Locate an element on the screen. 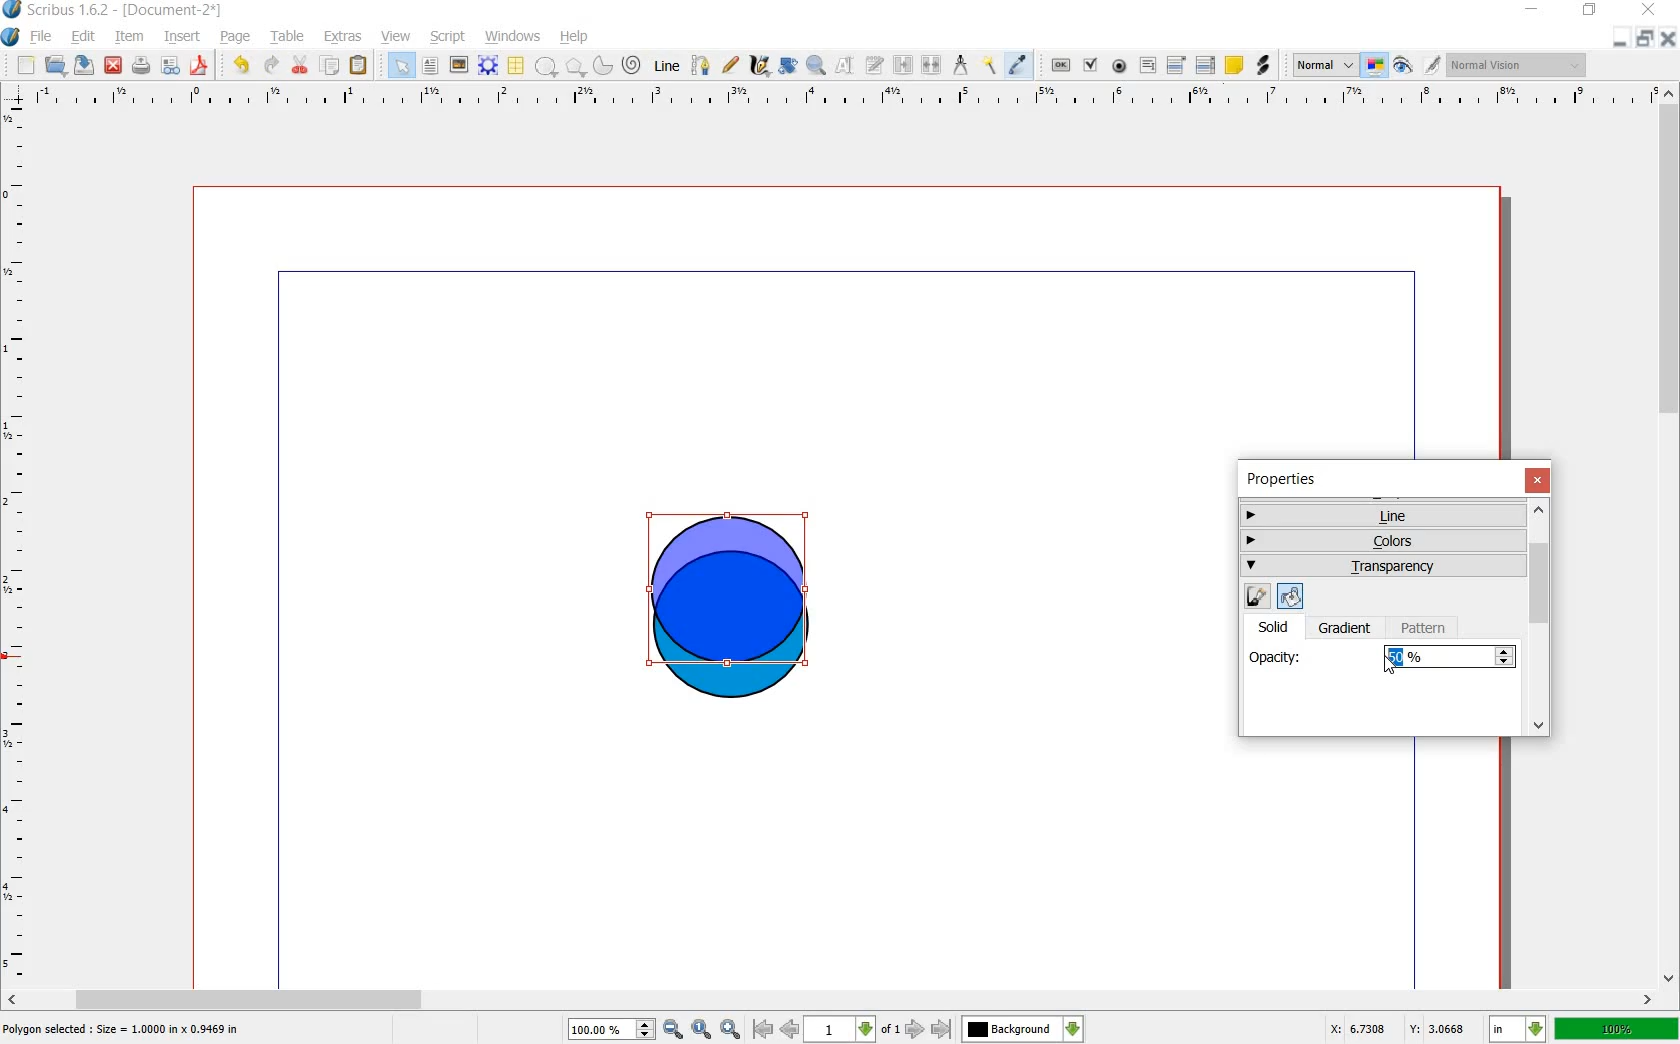 The height and width of the screenshot is (1044, 1680). open is located at coordinates (54, 65).